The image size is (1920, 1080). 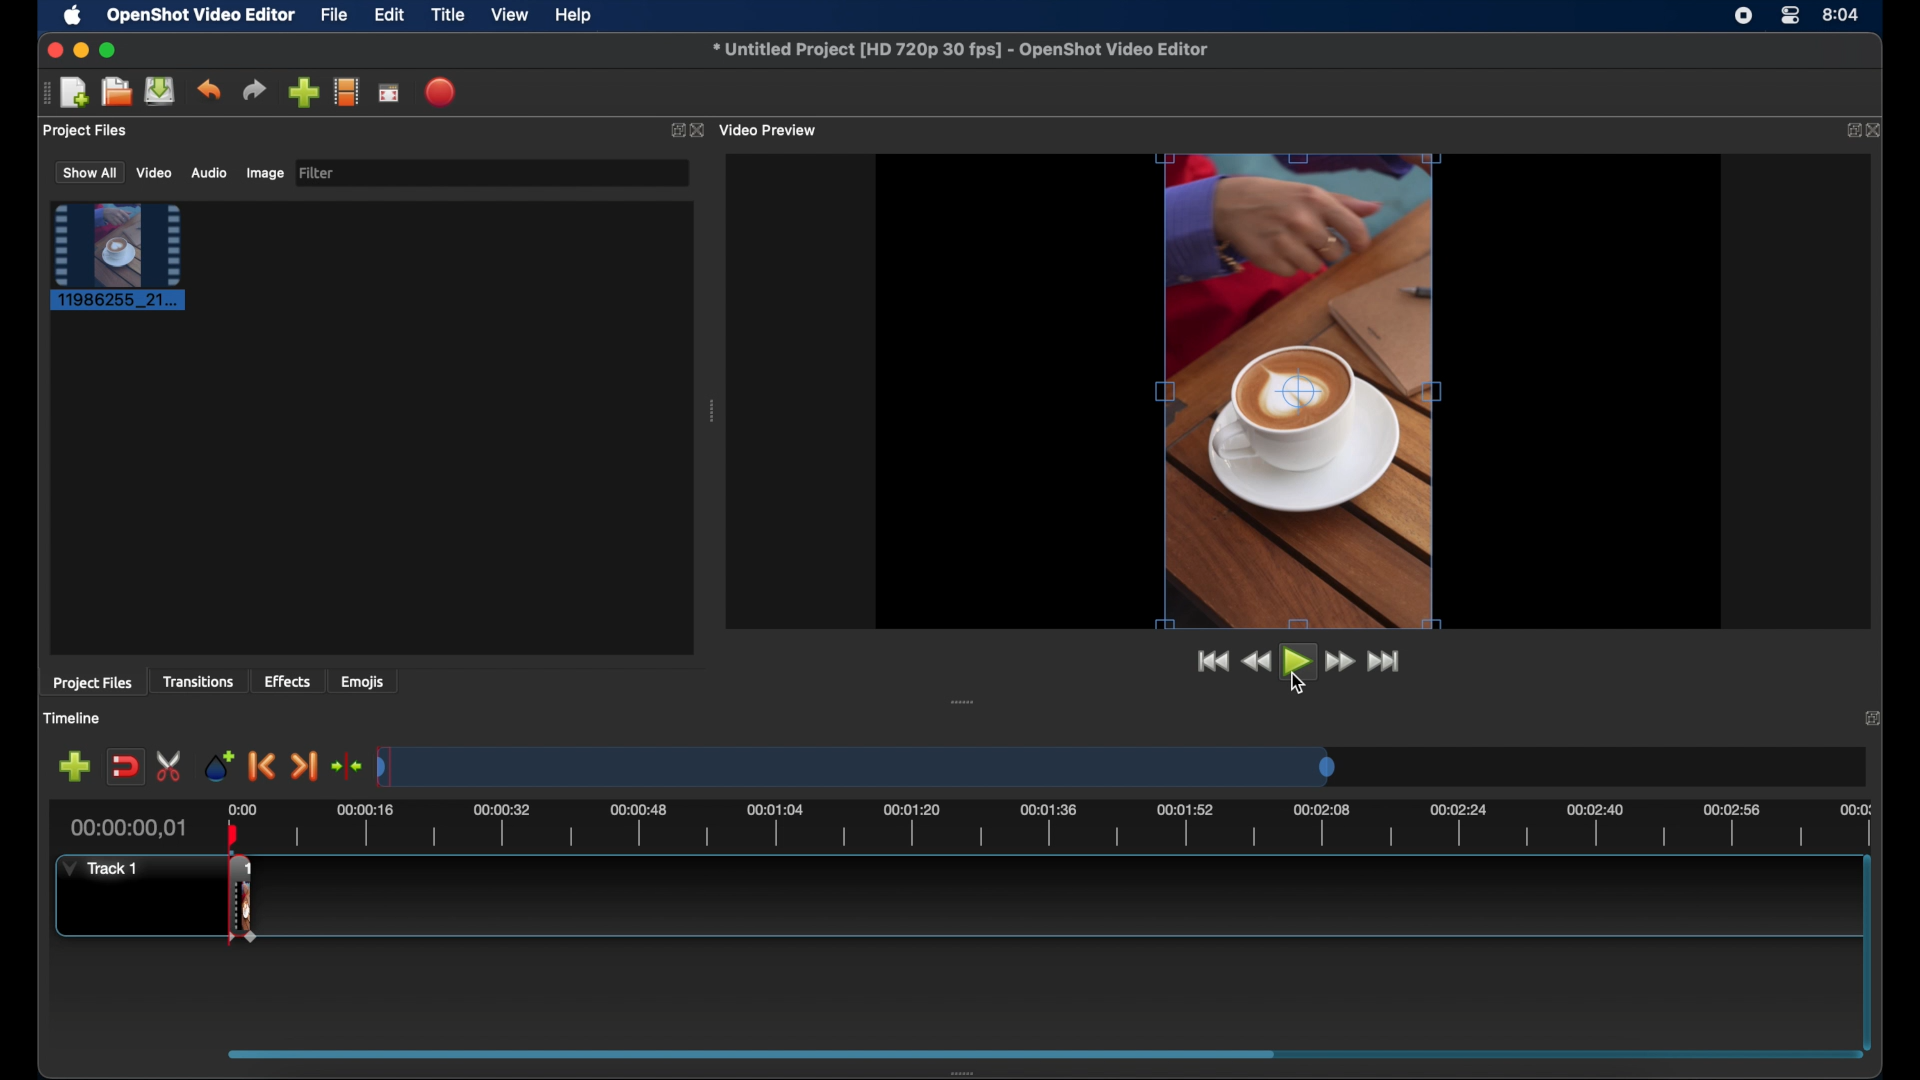 I want to click on video preview, so click(x=771, y=129).